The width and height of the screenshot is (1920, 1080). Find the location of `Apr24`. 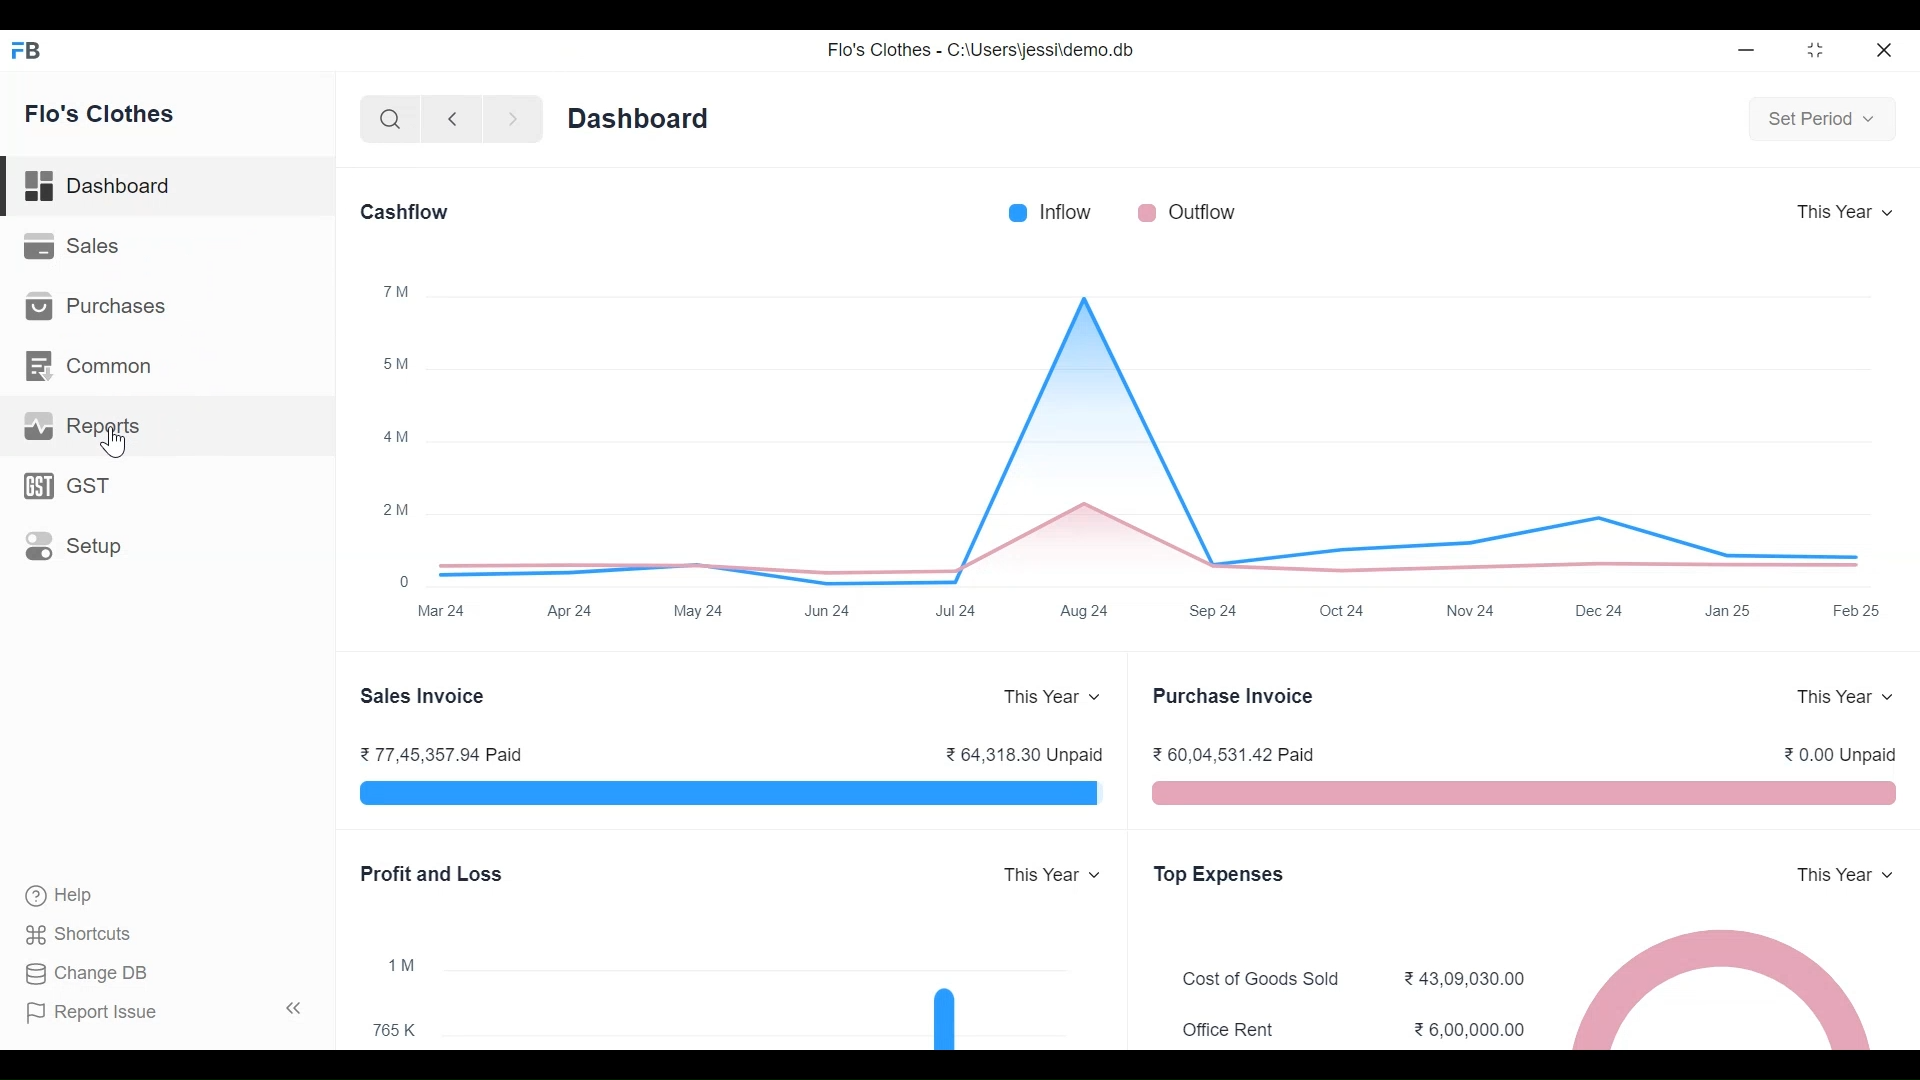

Apr24 is located at coordinates (570, 609).